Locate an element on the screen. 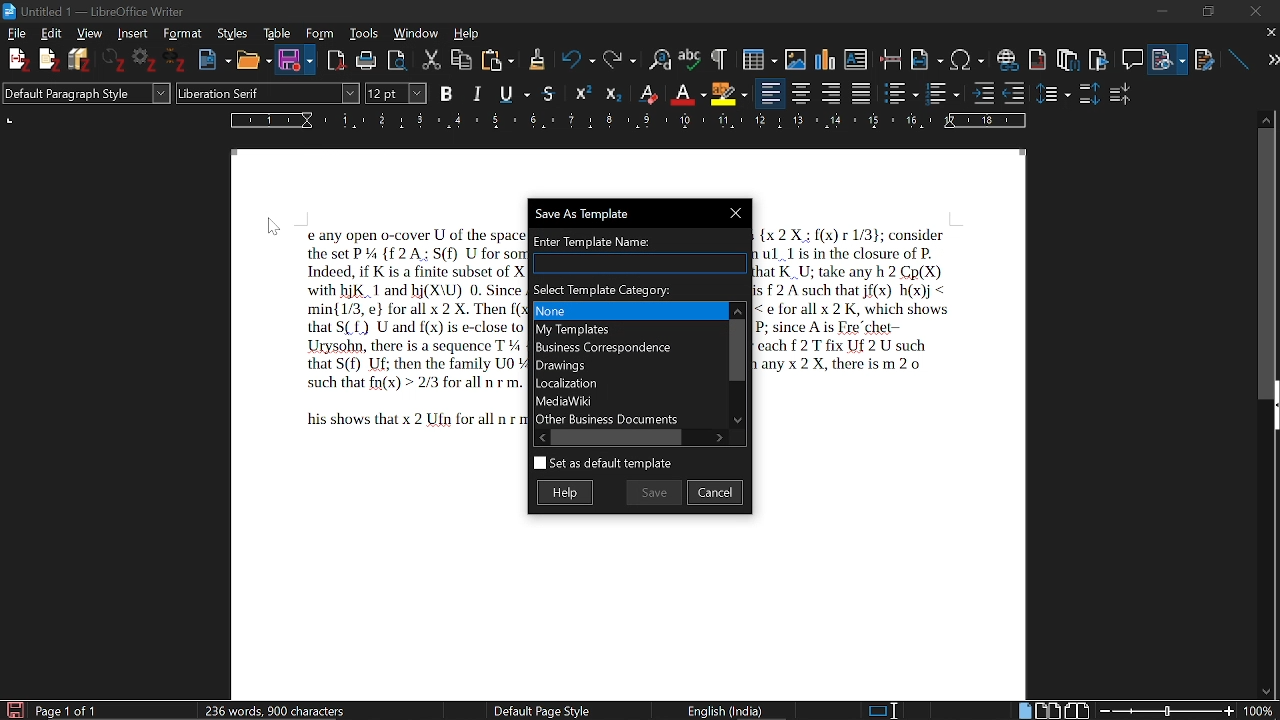 The image size is (1280, 720). Italics is located at coordinates (478, 92).